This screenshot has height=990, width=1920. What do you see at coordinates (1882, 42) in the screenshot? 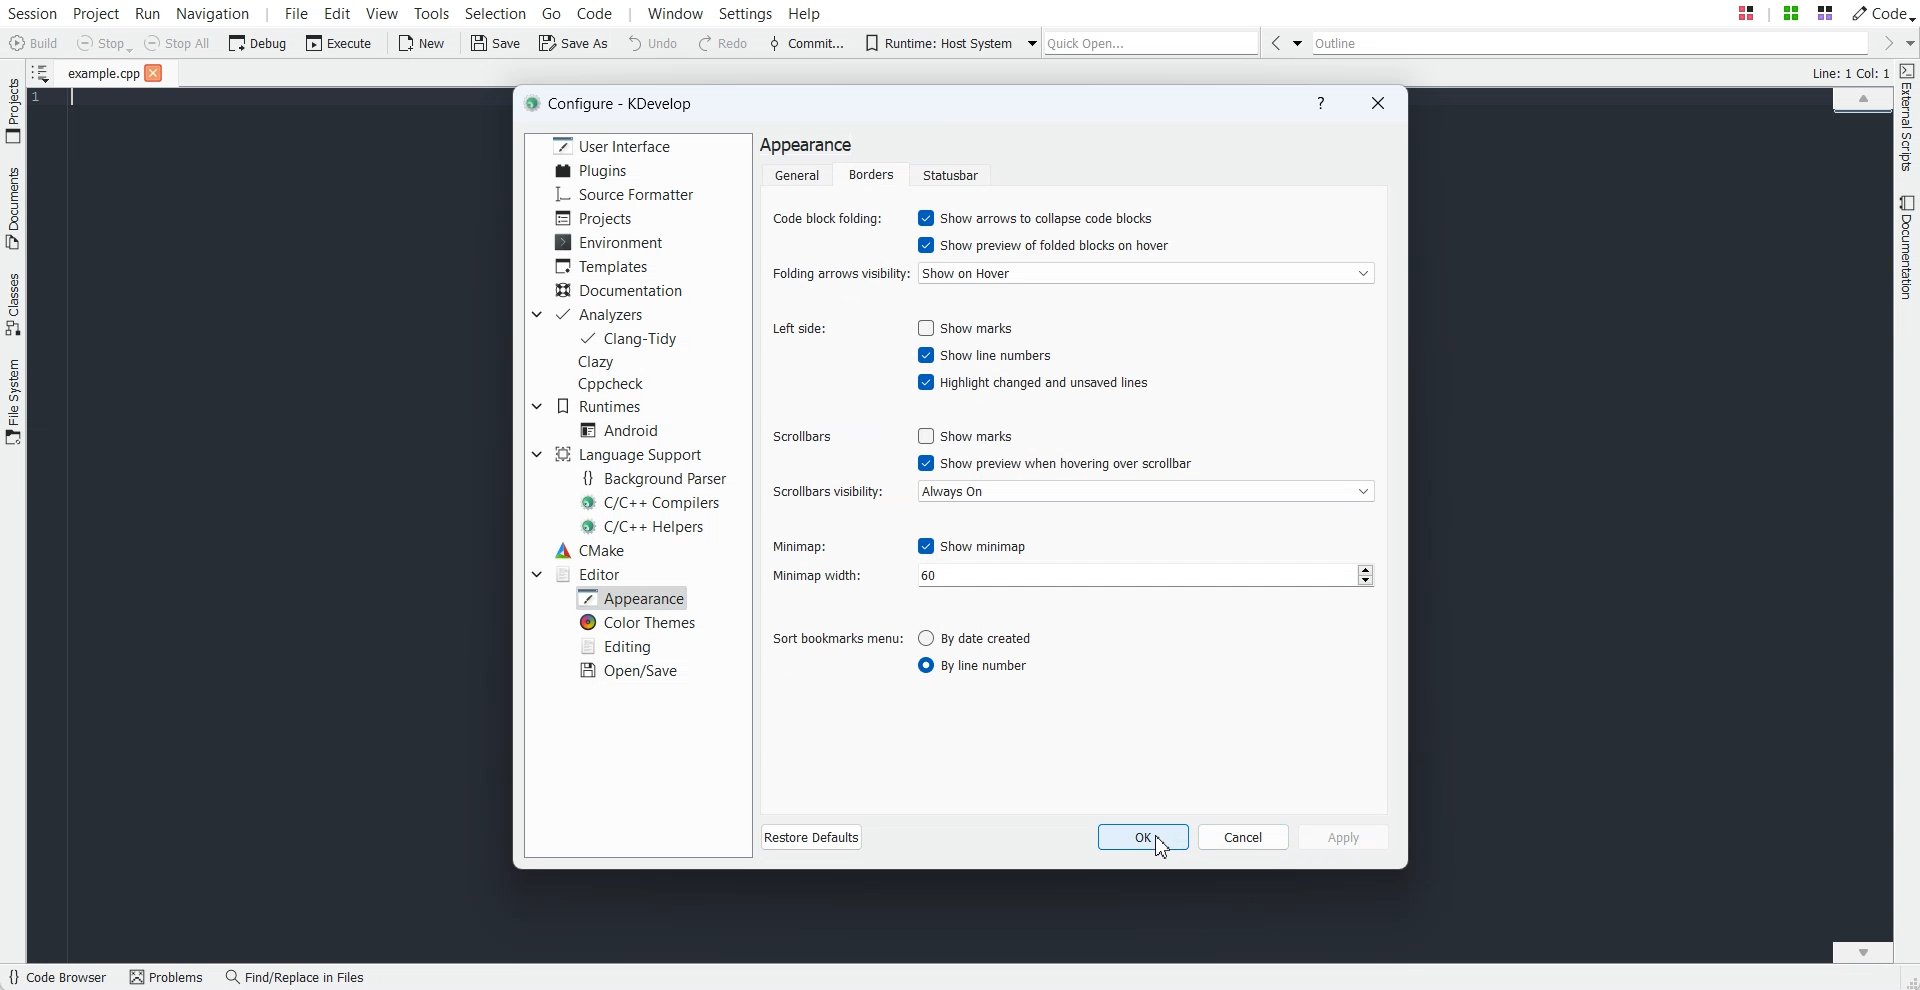
I see `Go Forward` at bounding box center [1882, 42].